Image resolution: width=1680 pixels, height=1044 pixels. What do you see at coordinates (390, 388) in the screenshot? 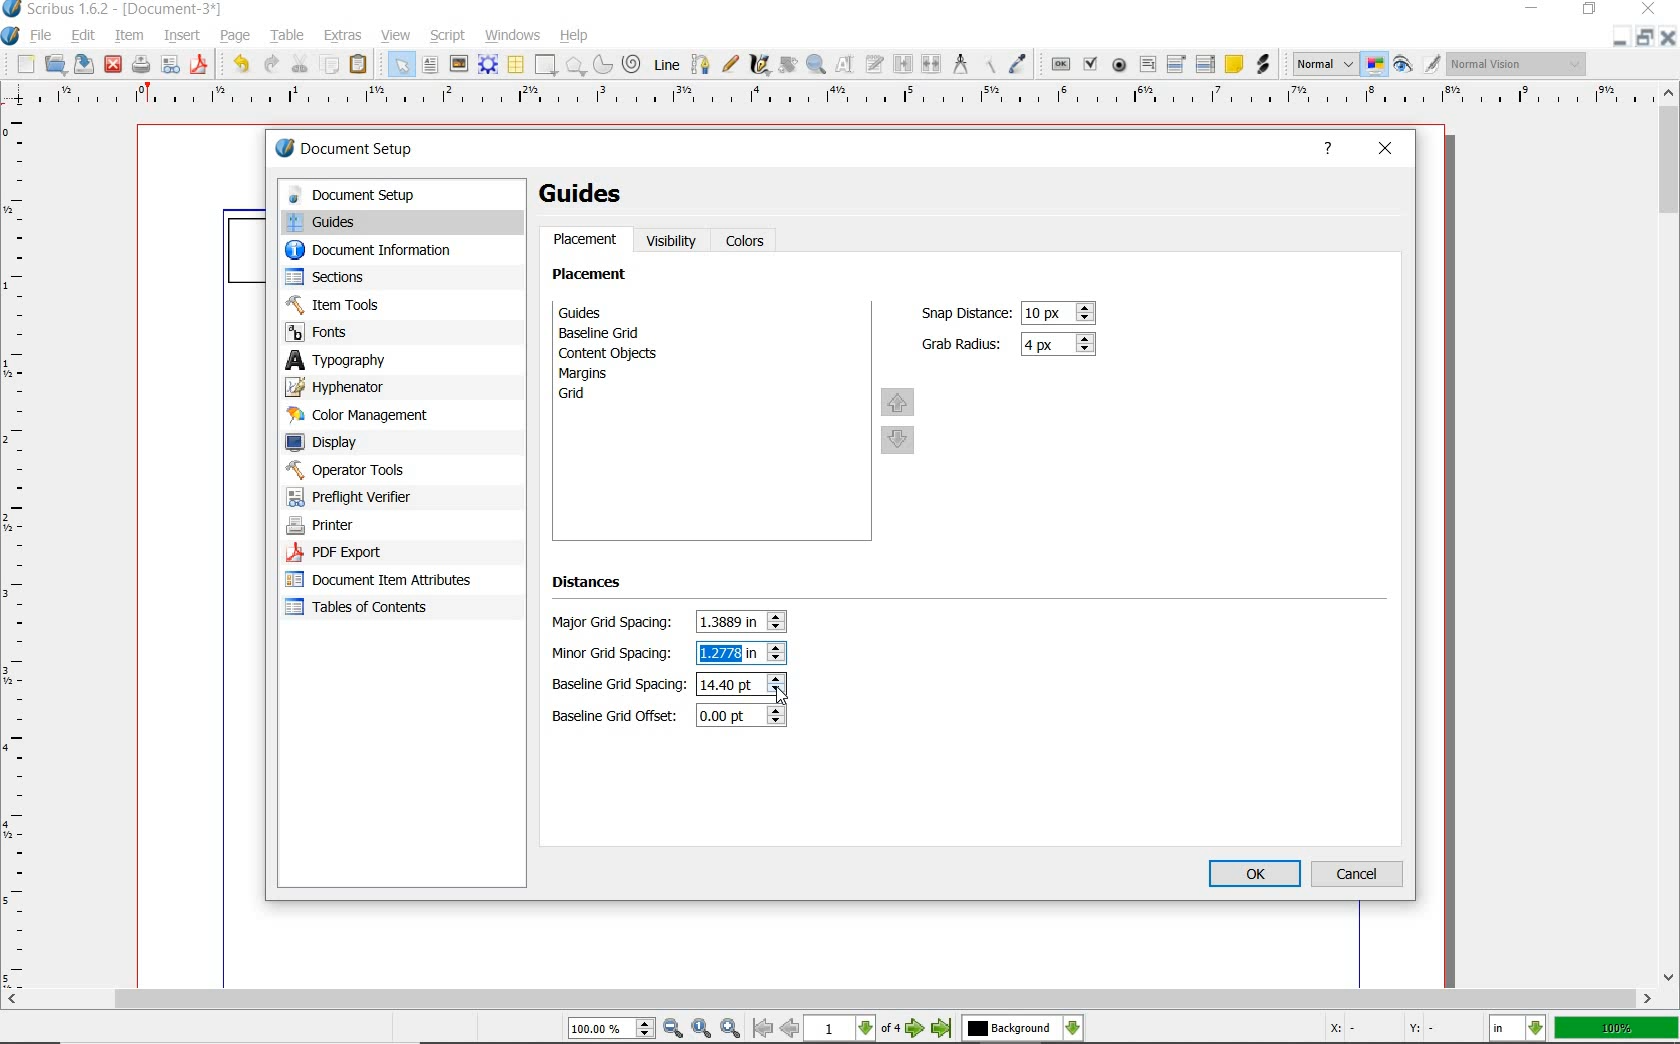
I see `hyphenator` at bounding box center [390, 388].